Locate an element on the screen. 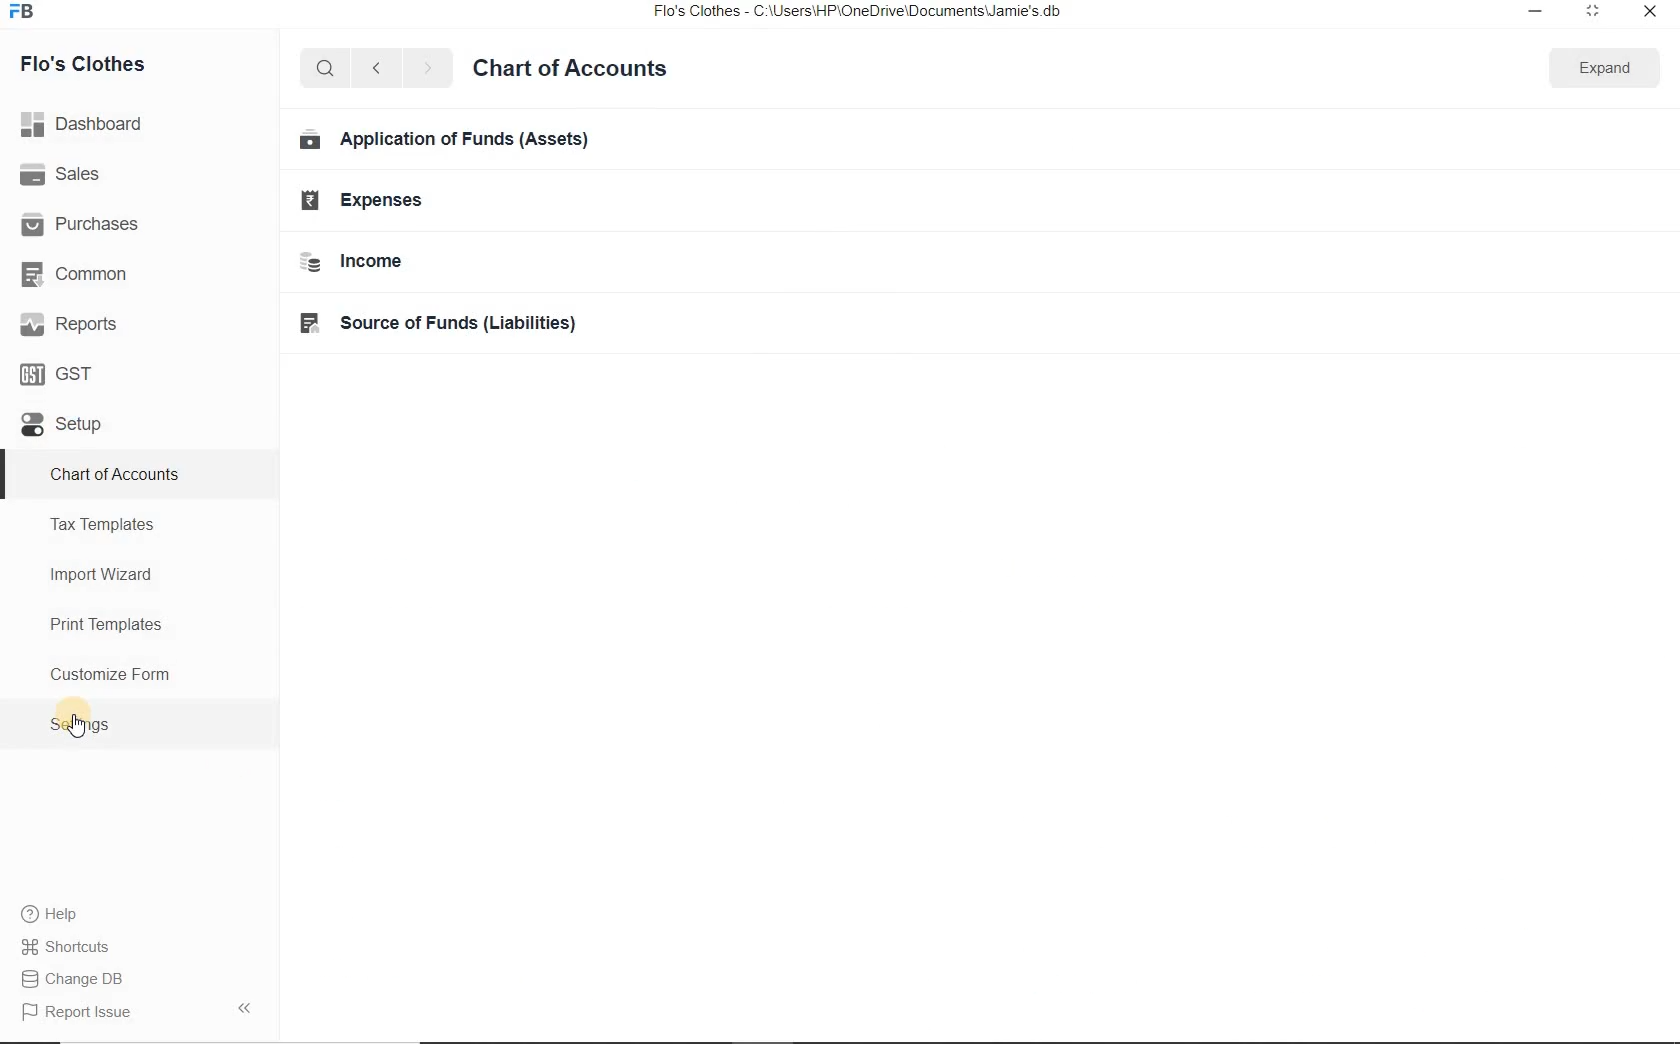 This screenshot has width=1680, height=1044. Purchases is located at coordinates (84, 224).